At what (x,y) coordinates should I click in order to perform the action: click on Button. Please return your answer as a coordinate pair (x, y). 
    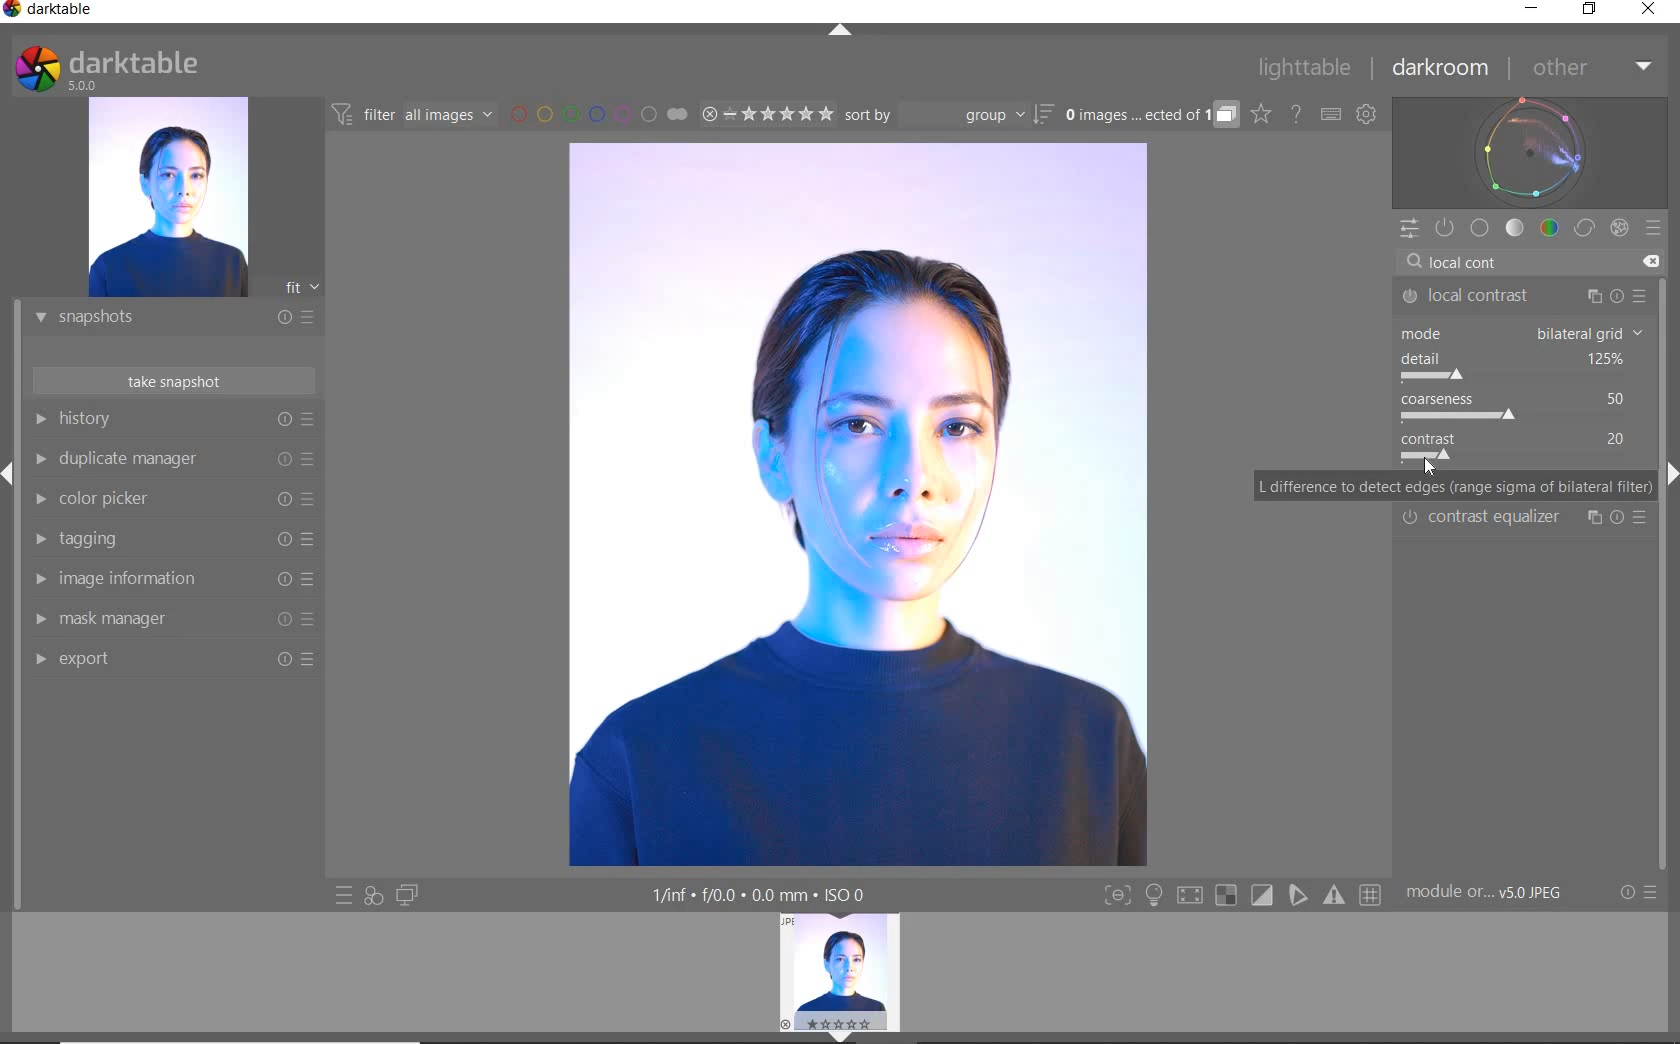
    Looking at the image, I should click on (1117, 897).